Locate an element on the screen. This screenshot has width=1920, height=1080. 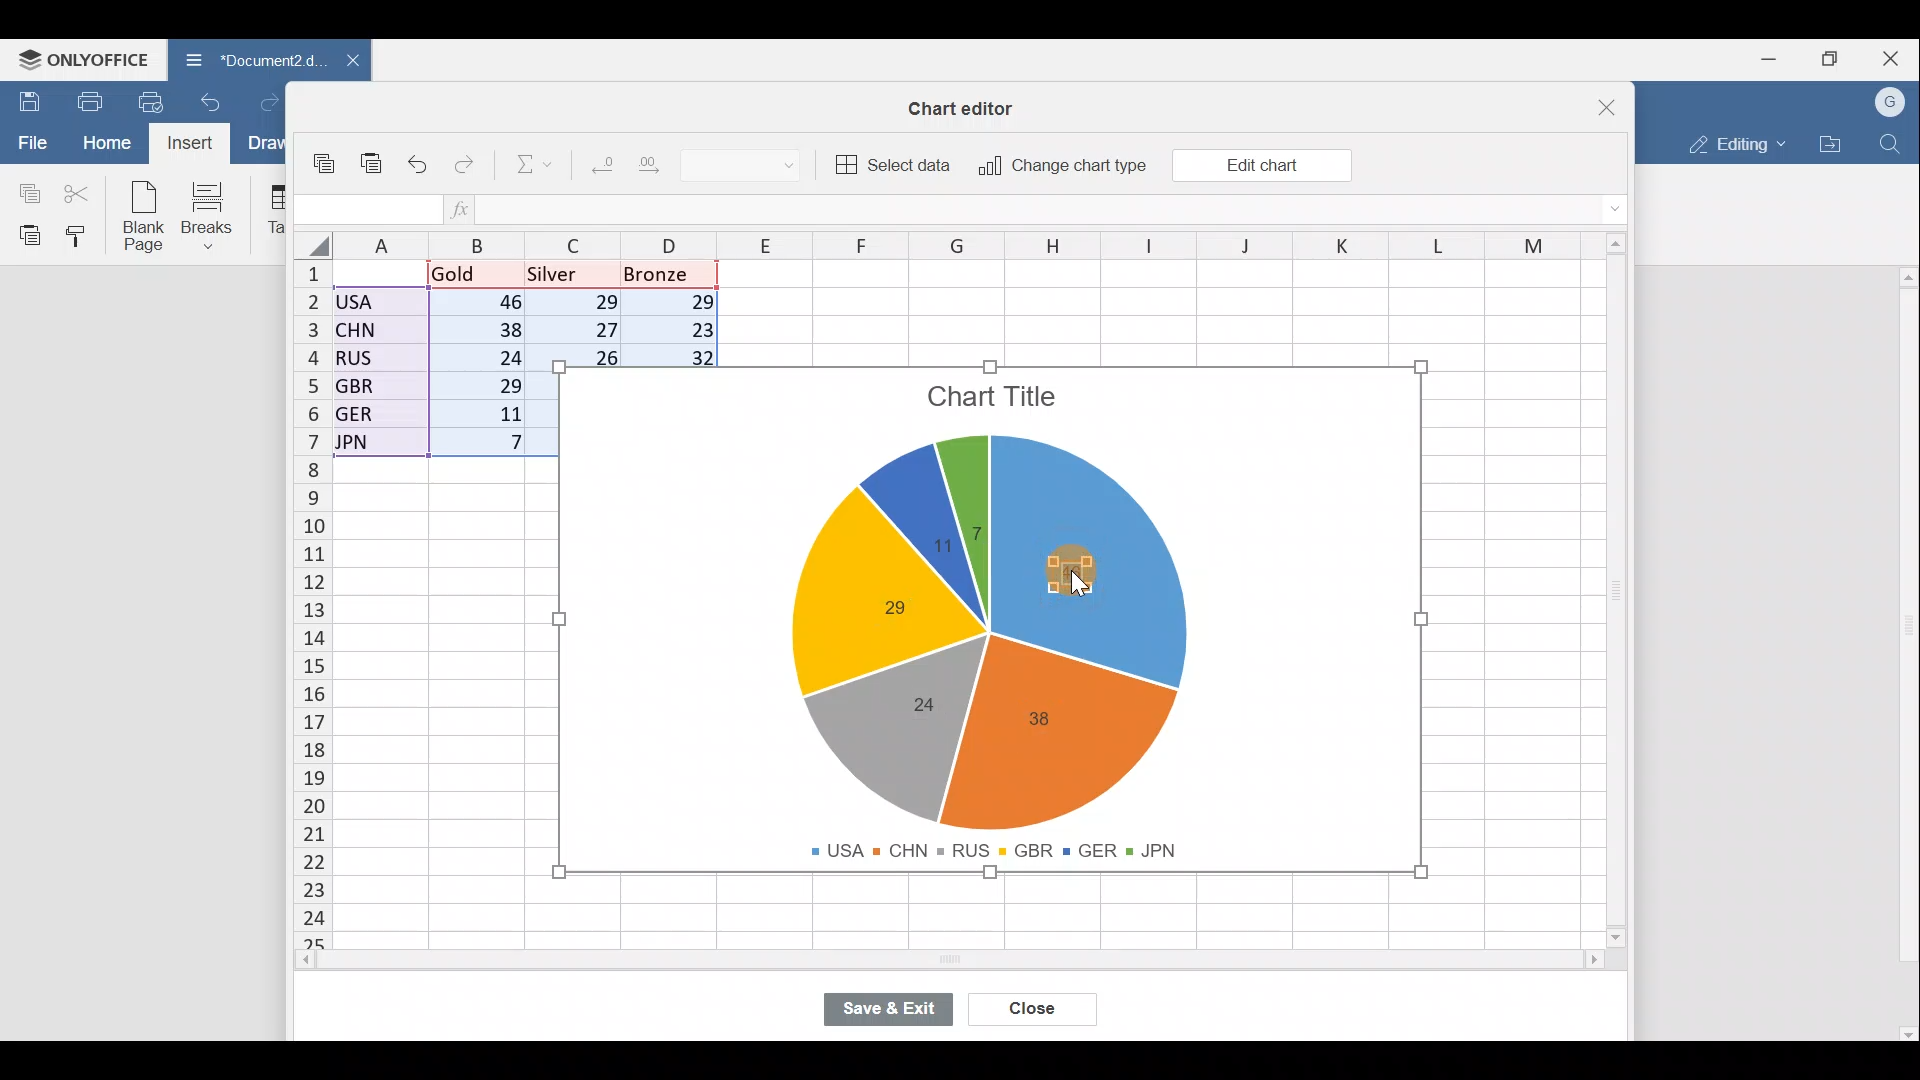
Columns is located at coordinates (983, 245).